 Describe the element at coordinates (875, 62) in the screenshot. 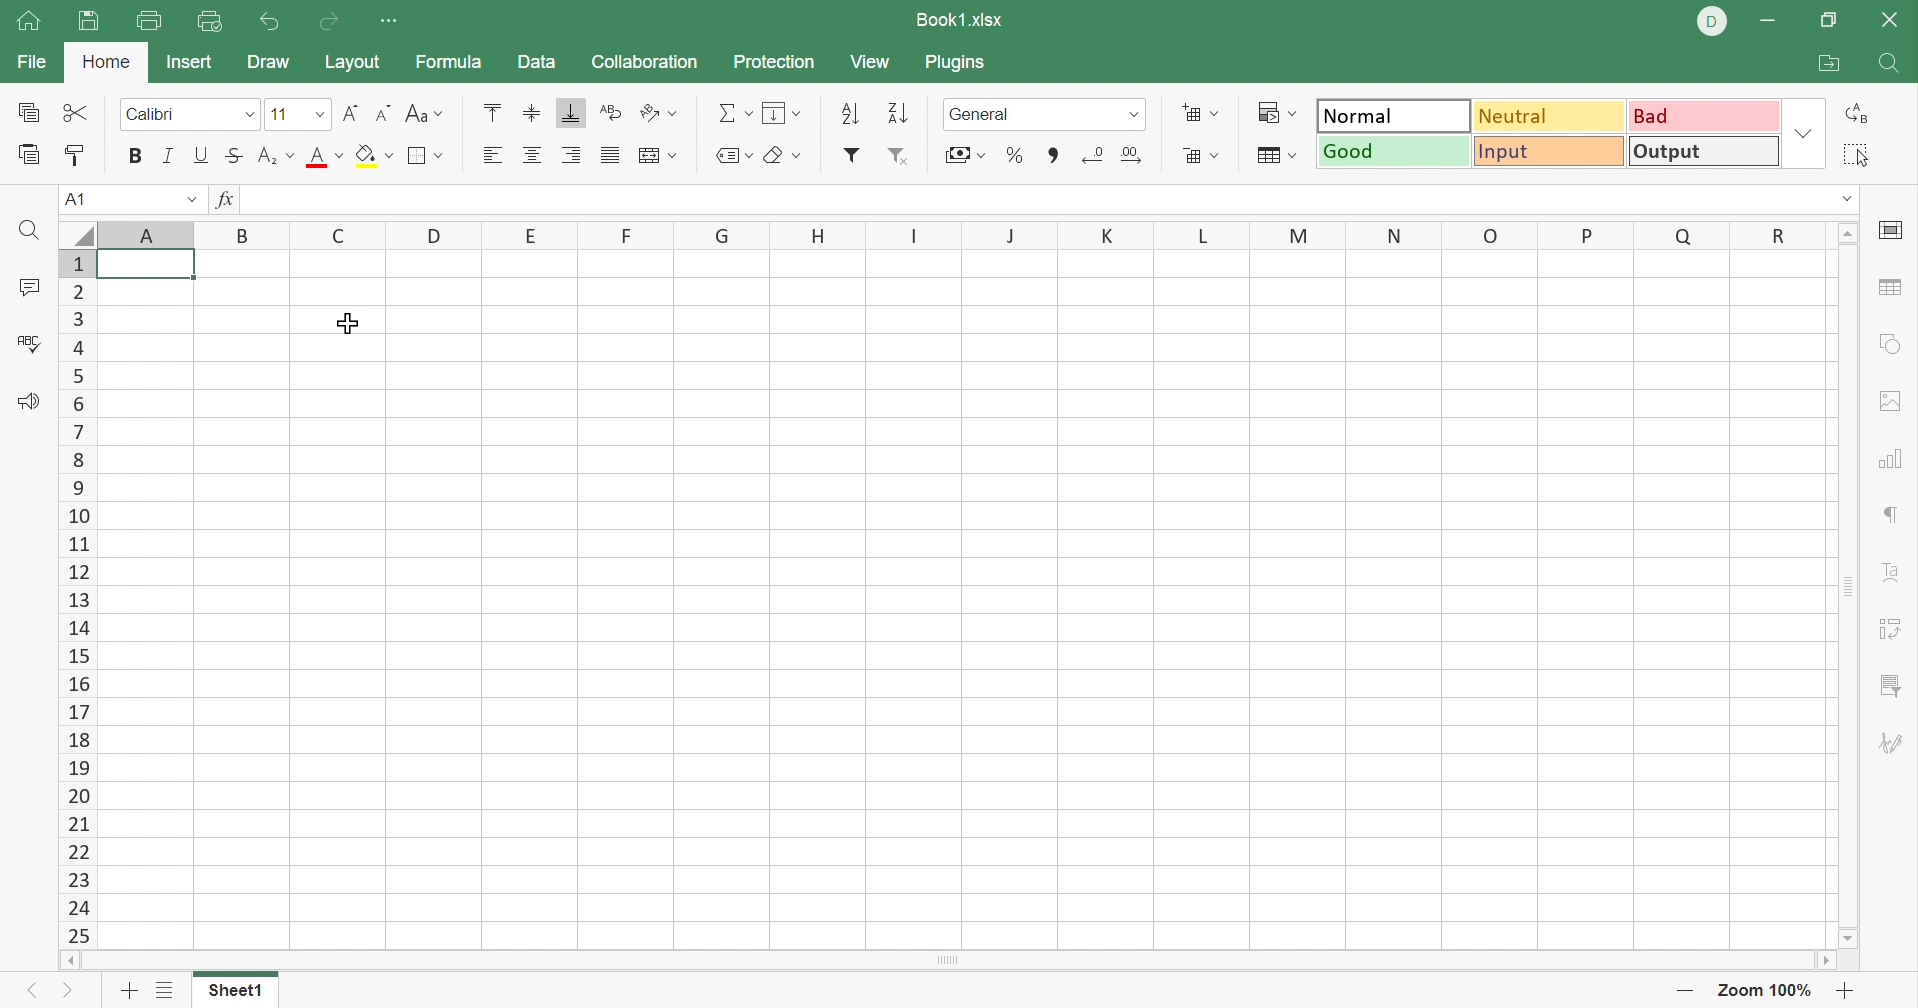

I see `View` at that location.